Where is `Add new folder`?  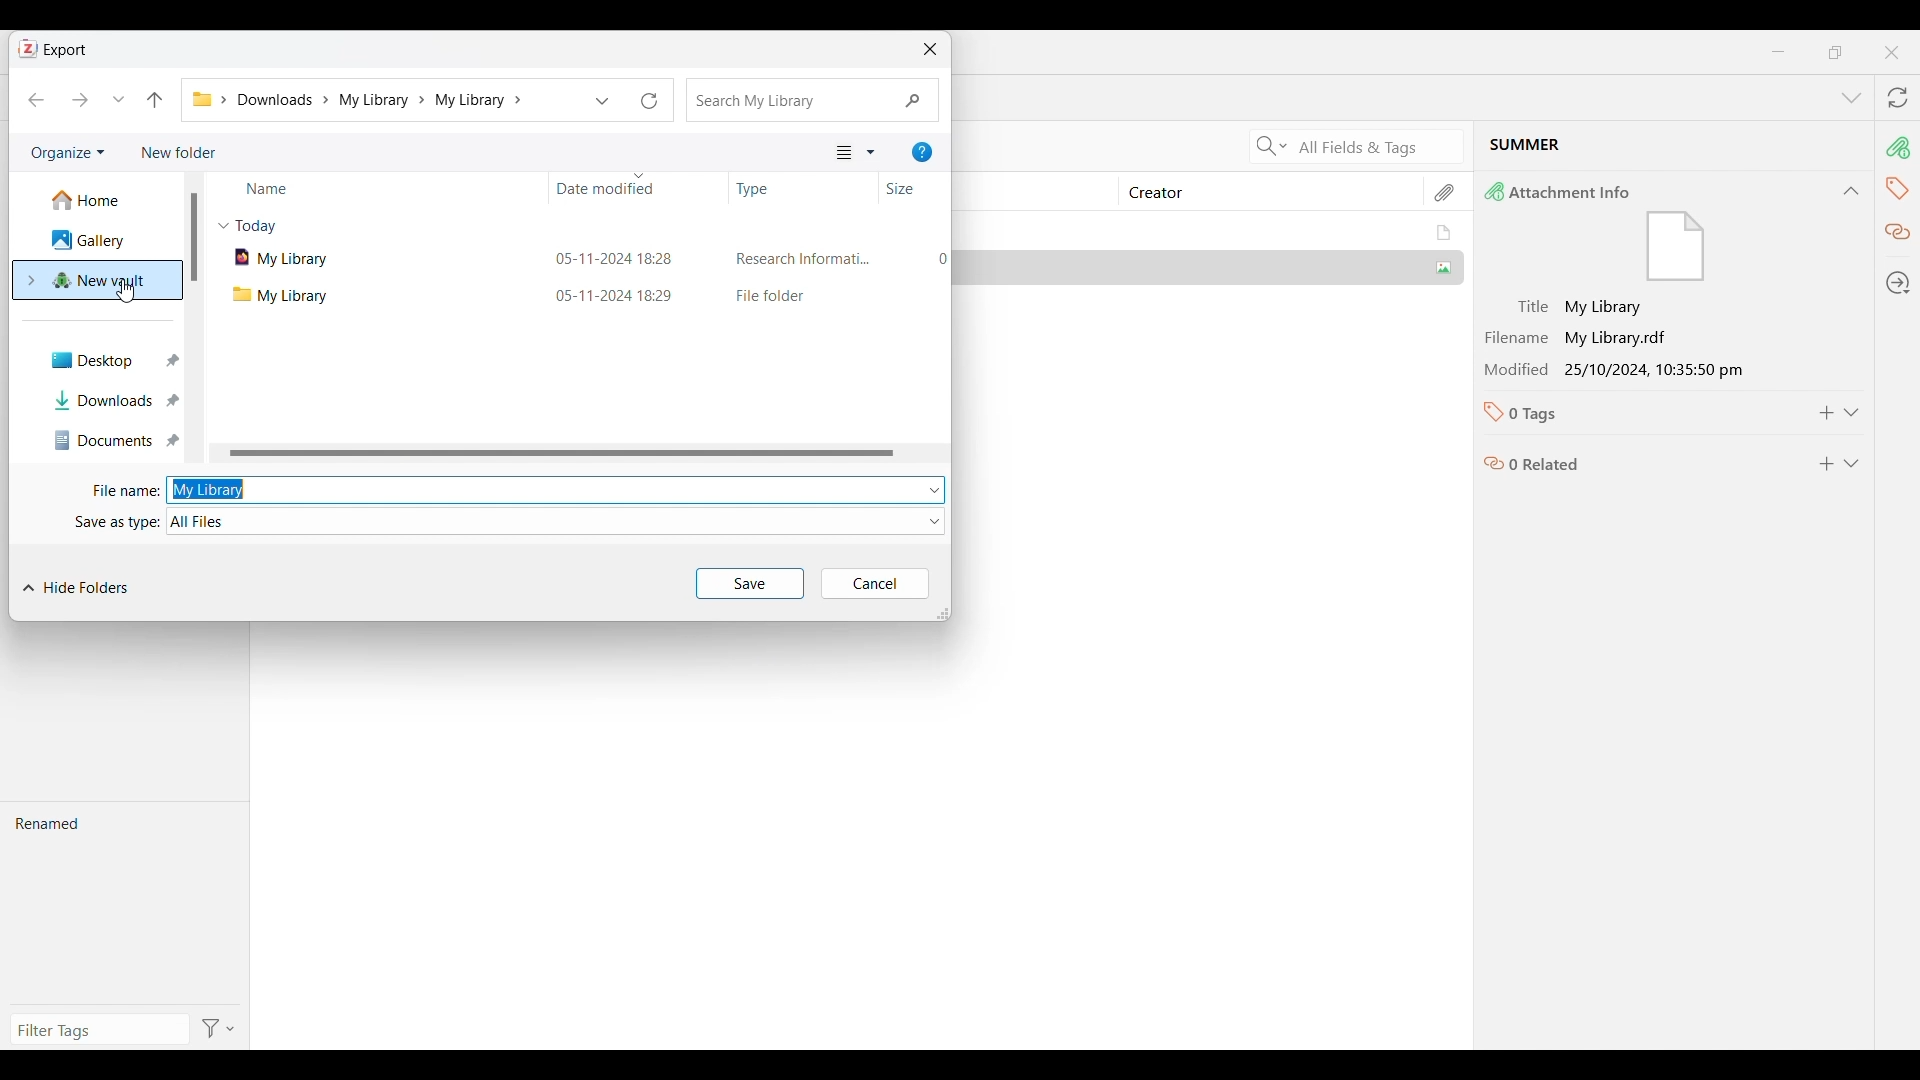
Add new folder is located at coordinates (179, 153).